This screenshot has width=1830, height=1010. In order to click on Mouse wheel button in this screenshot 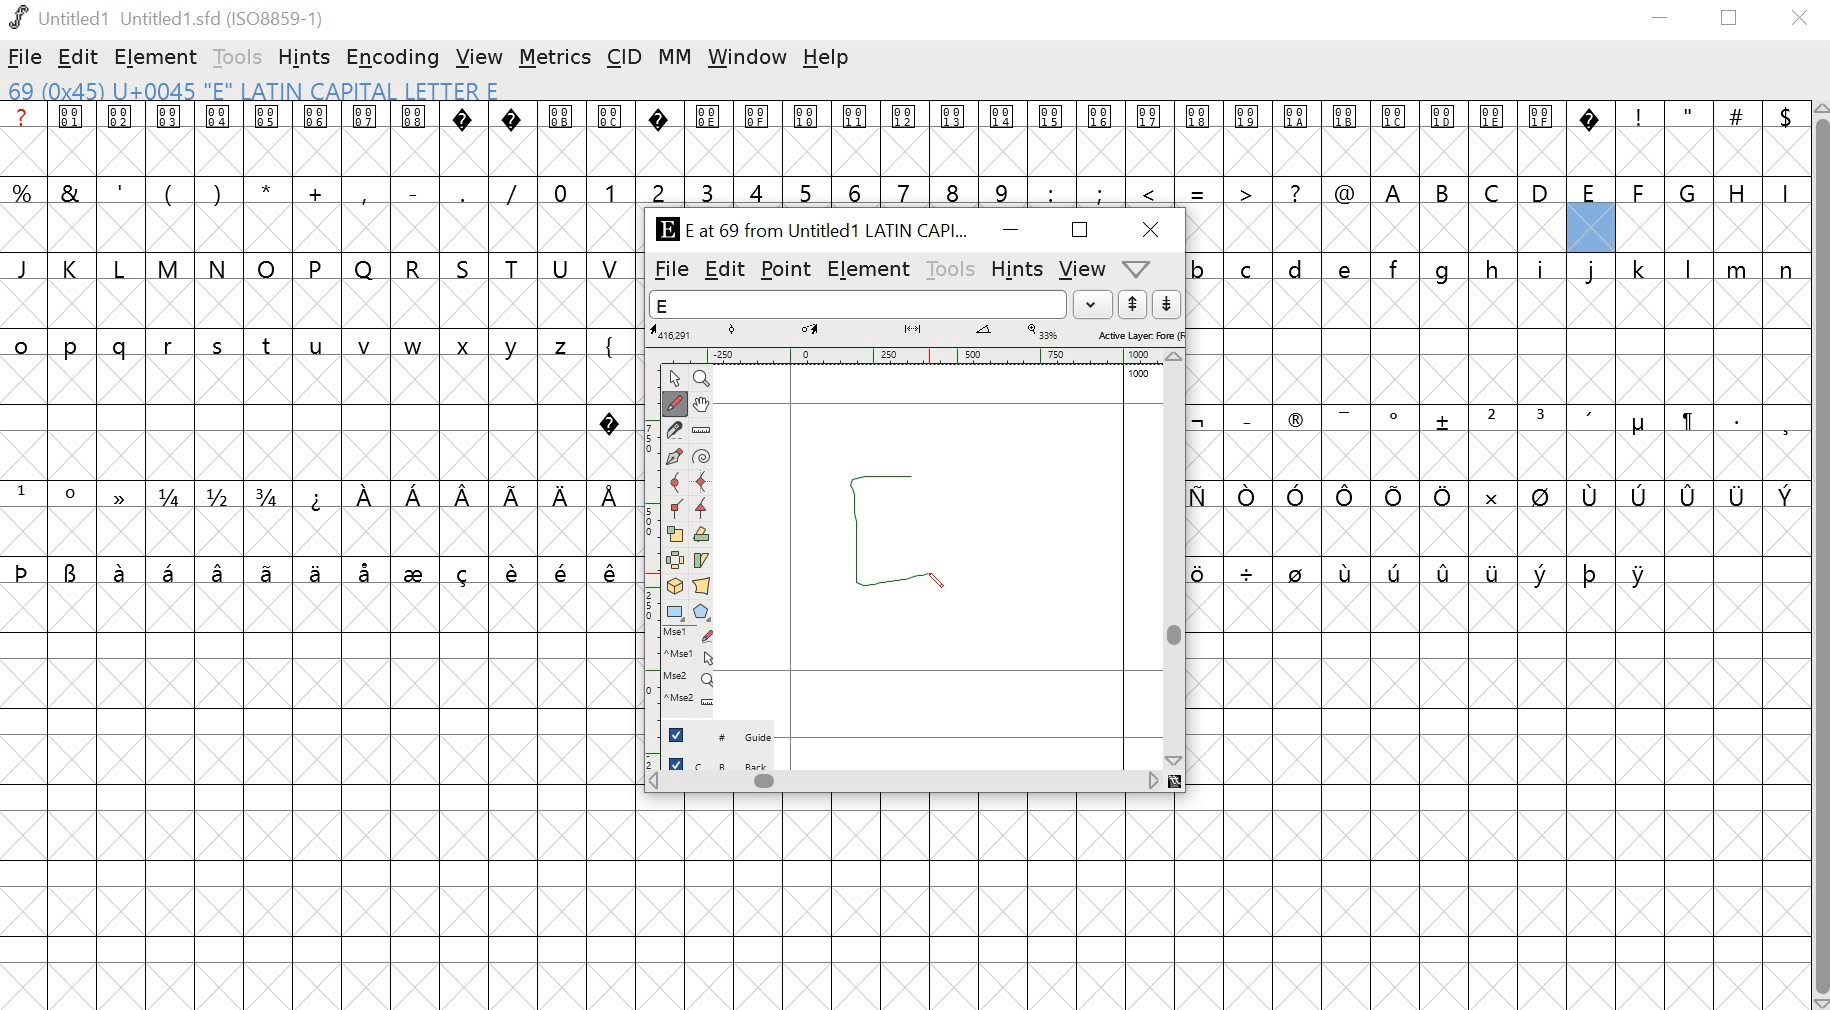, I will do `click(688, 679)`.